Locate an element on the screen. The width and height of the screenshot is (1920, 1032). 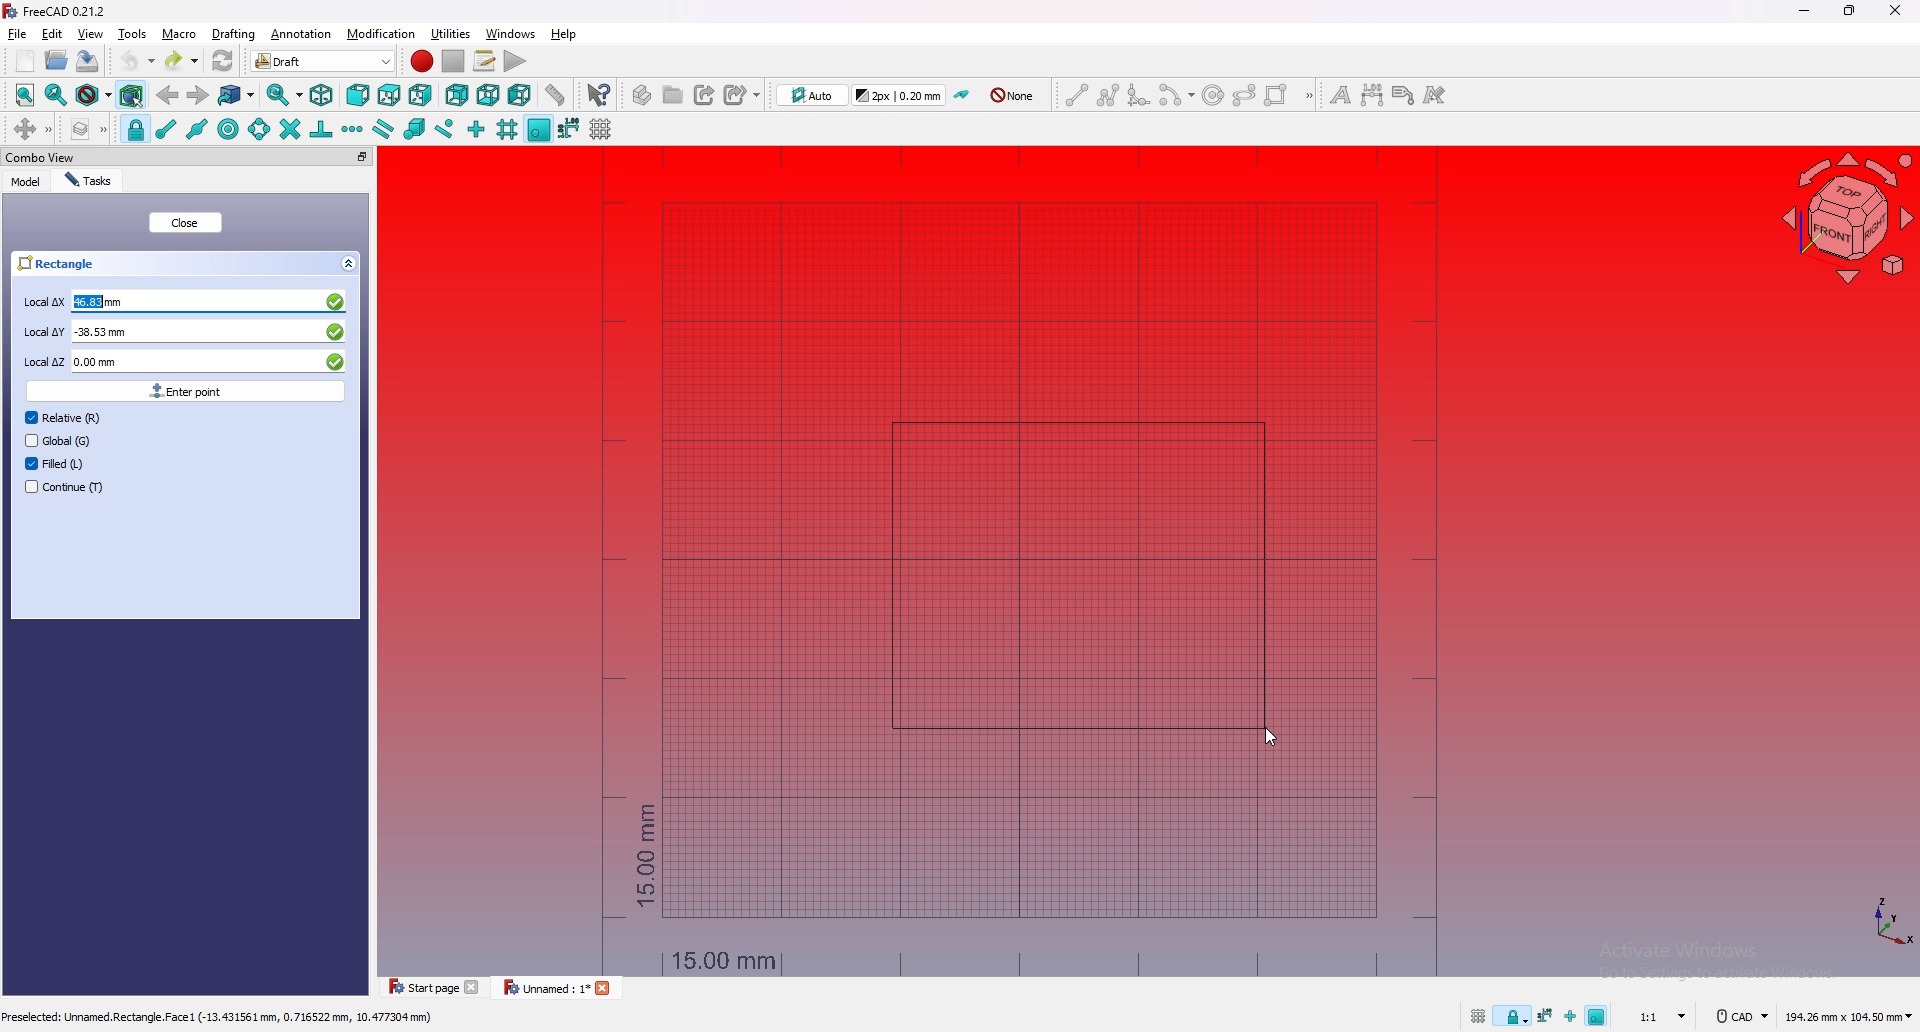
drafting is located at coordinates (235, 34).